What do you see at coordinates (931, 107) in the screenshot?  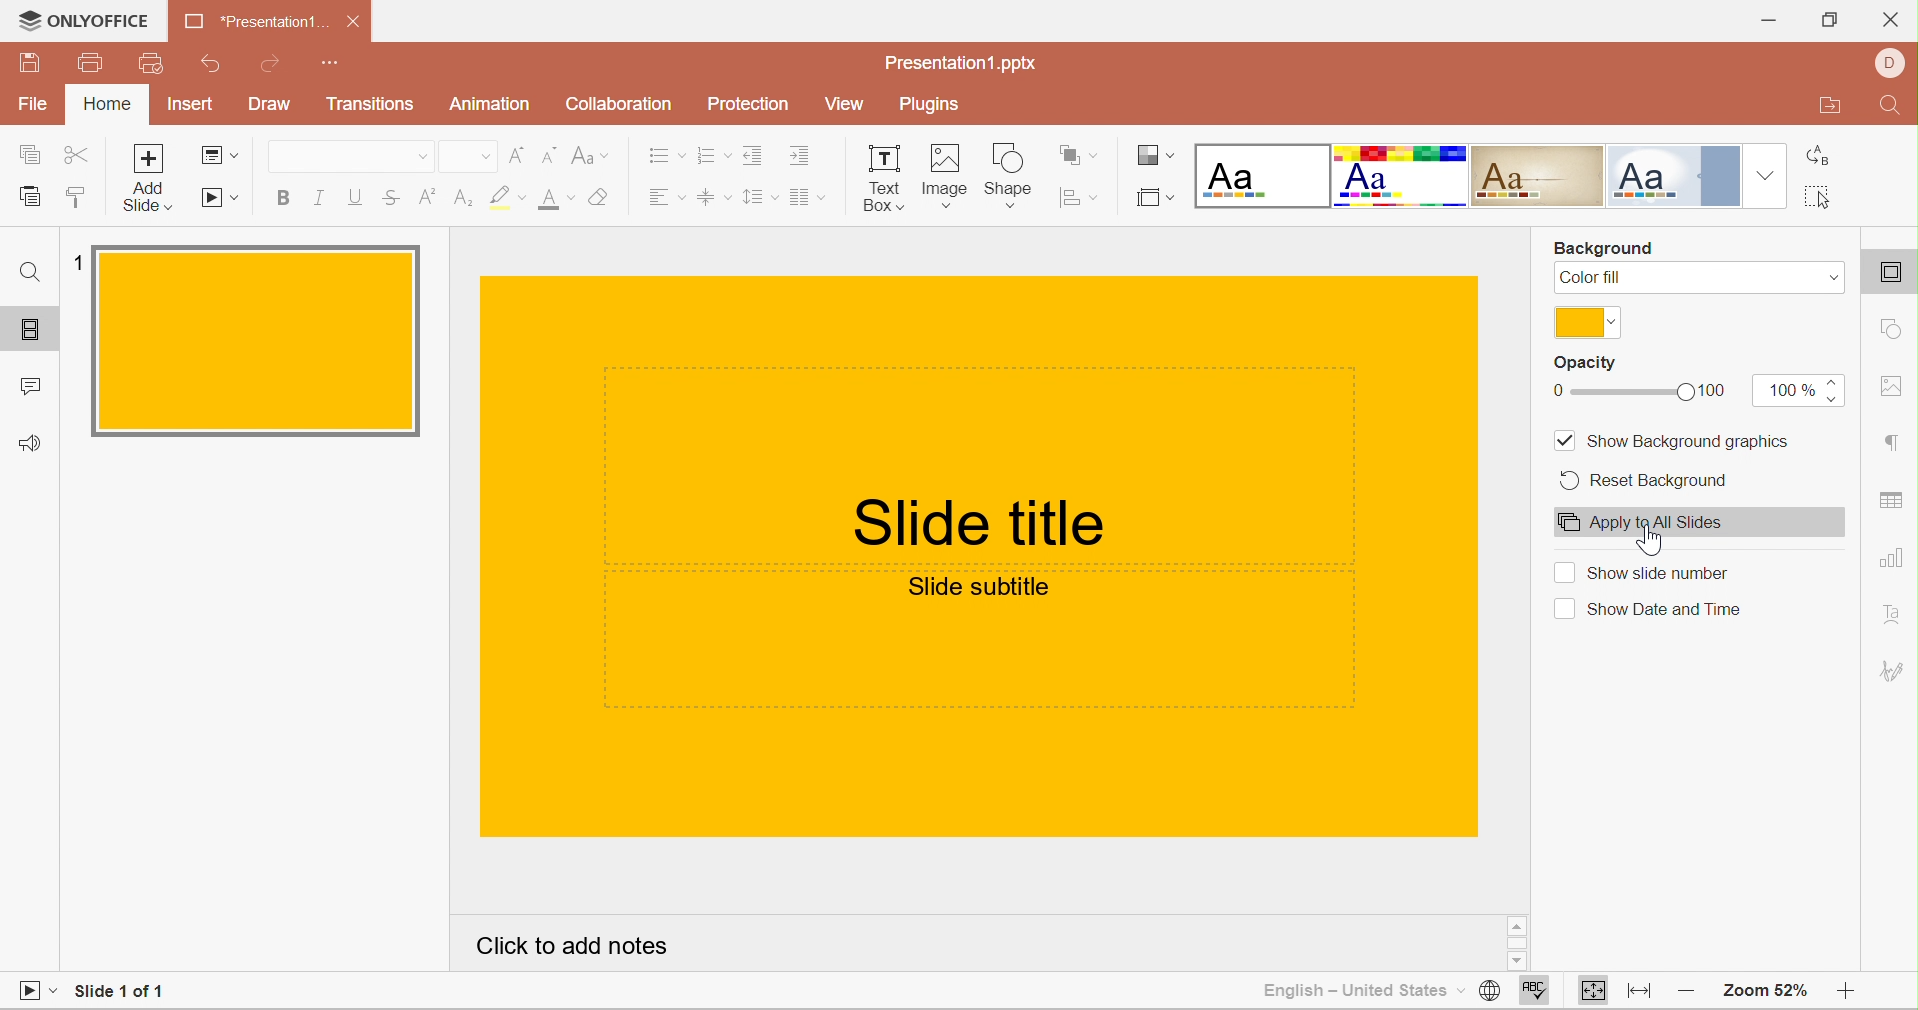 I see `Plugins` at bounding box center [931, 107].